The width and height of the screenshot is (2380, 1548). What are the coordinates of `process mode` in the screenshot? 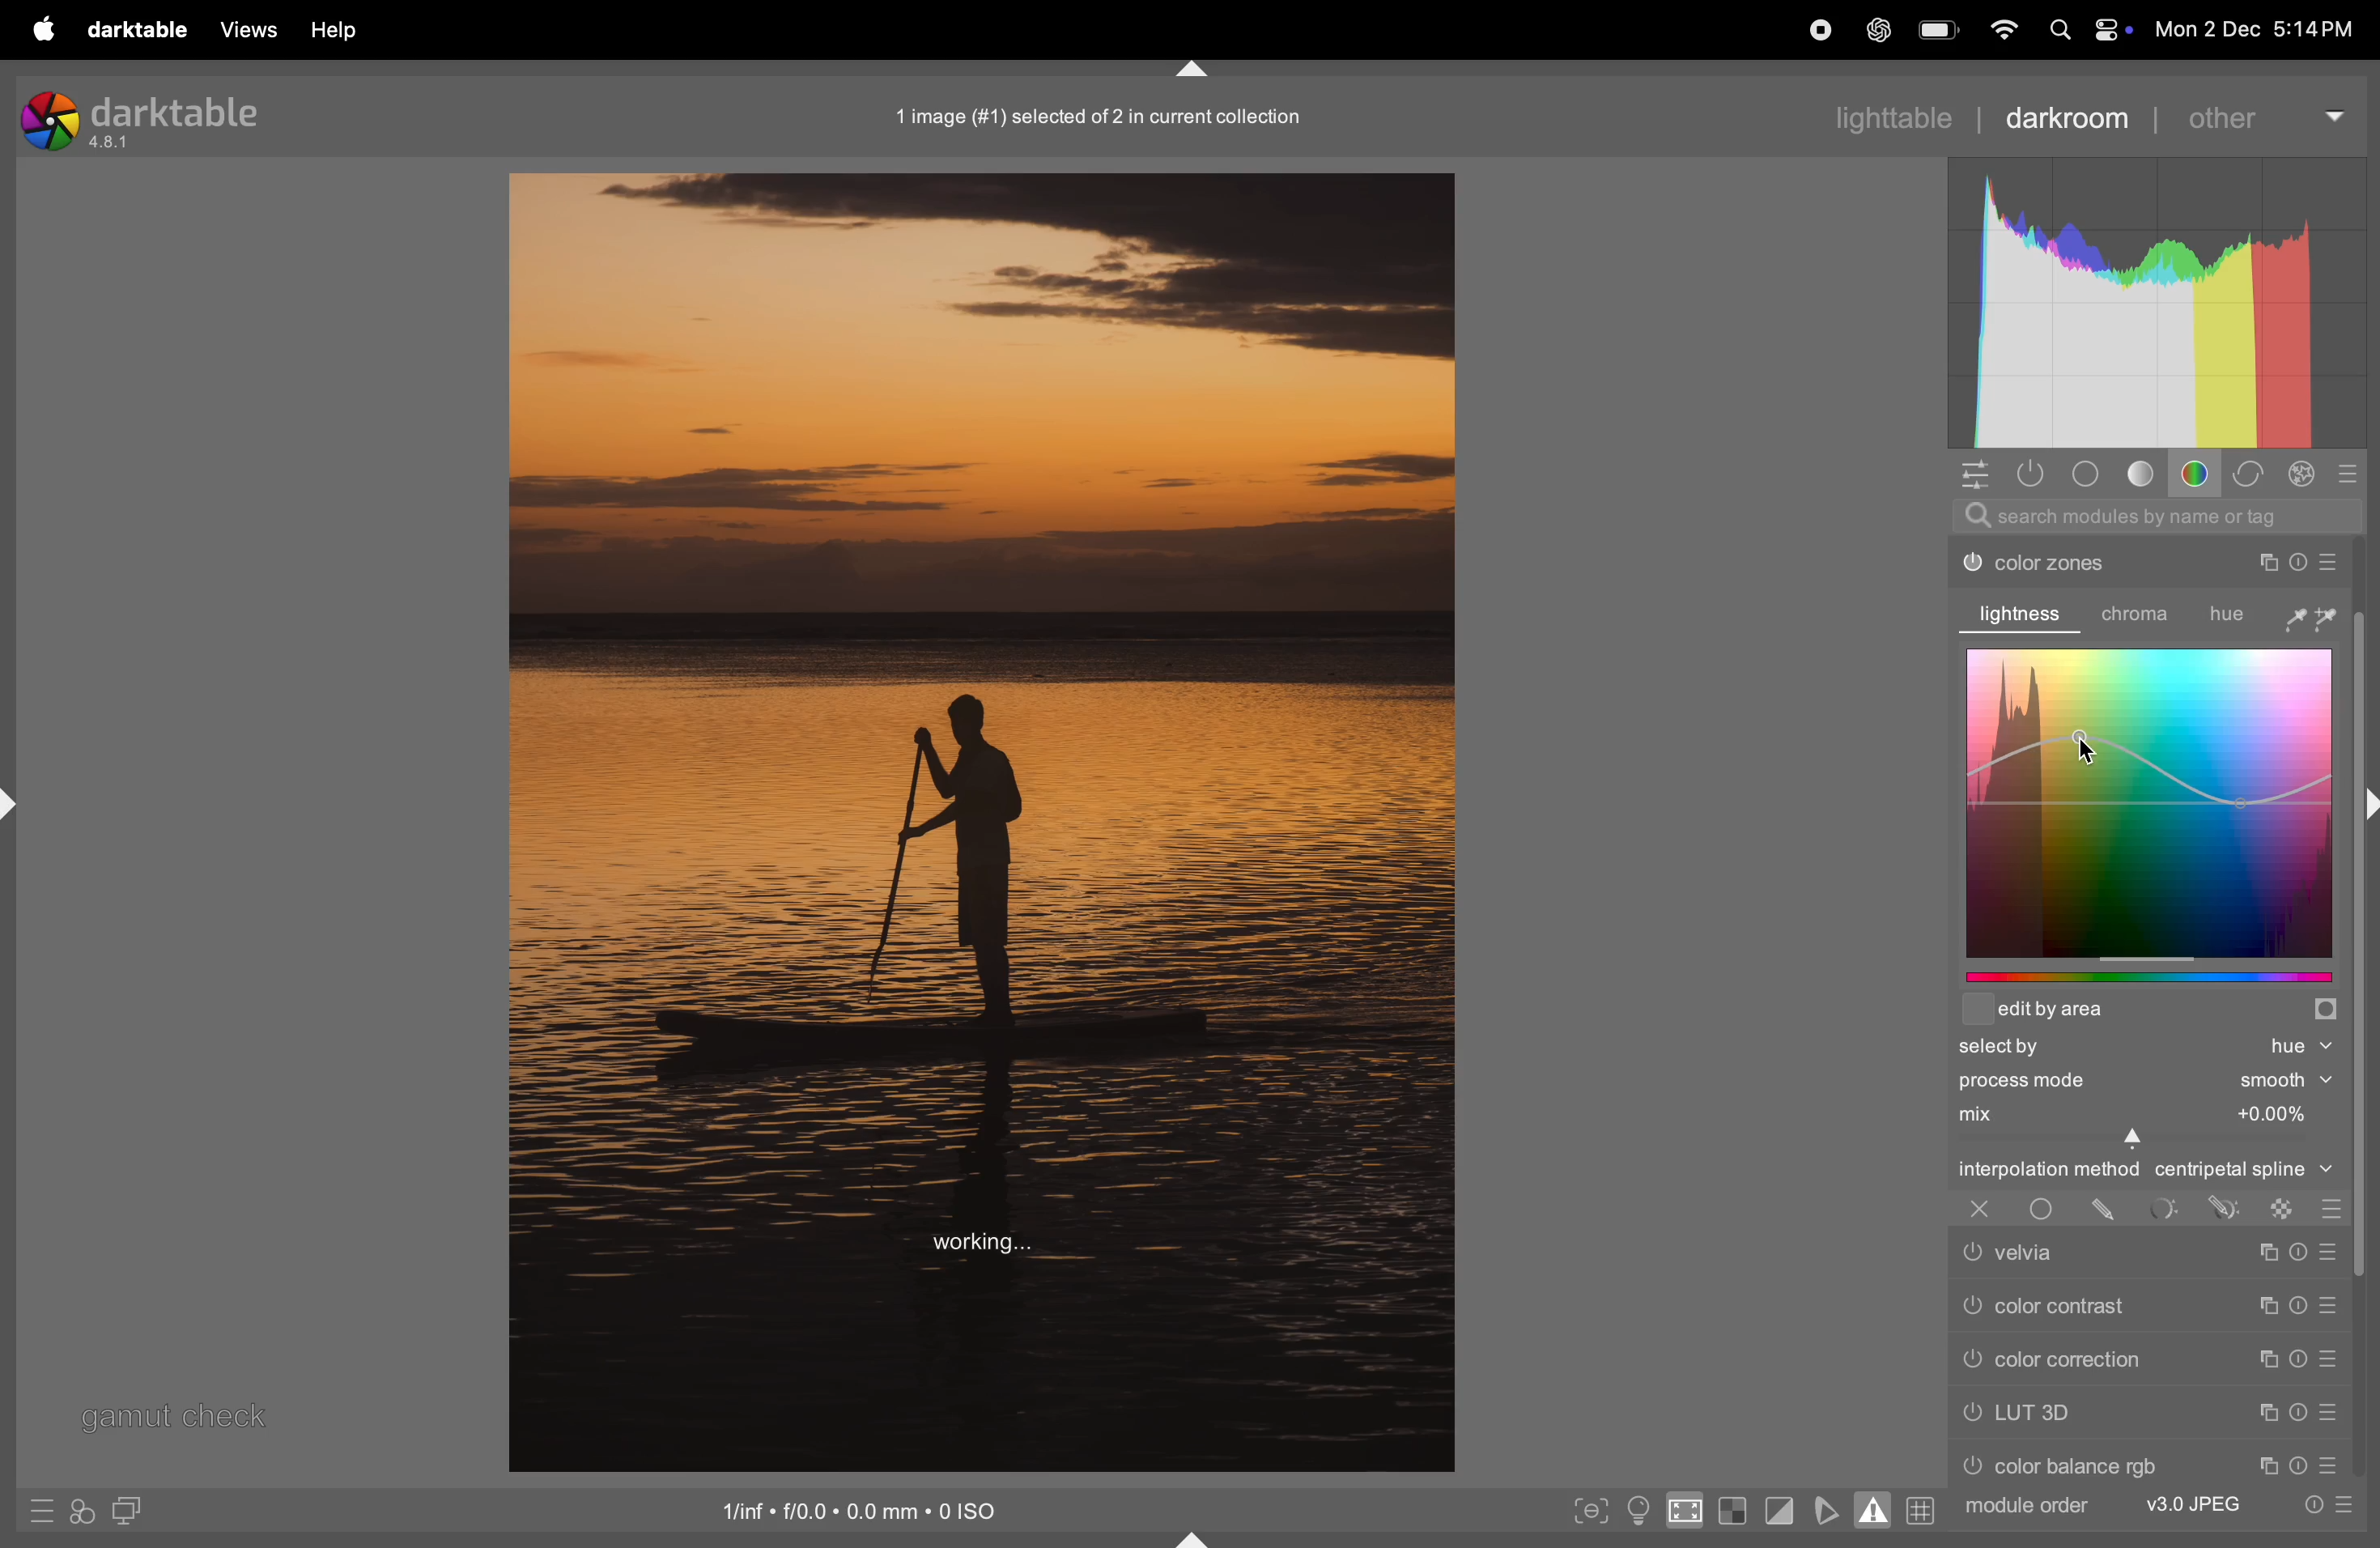 It's located at (2085, 1081).